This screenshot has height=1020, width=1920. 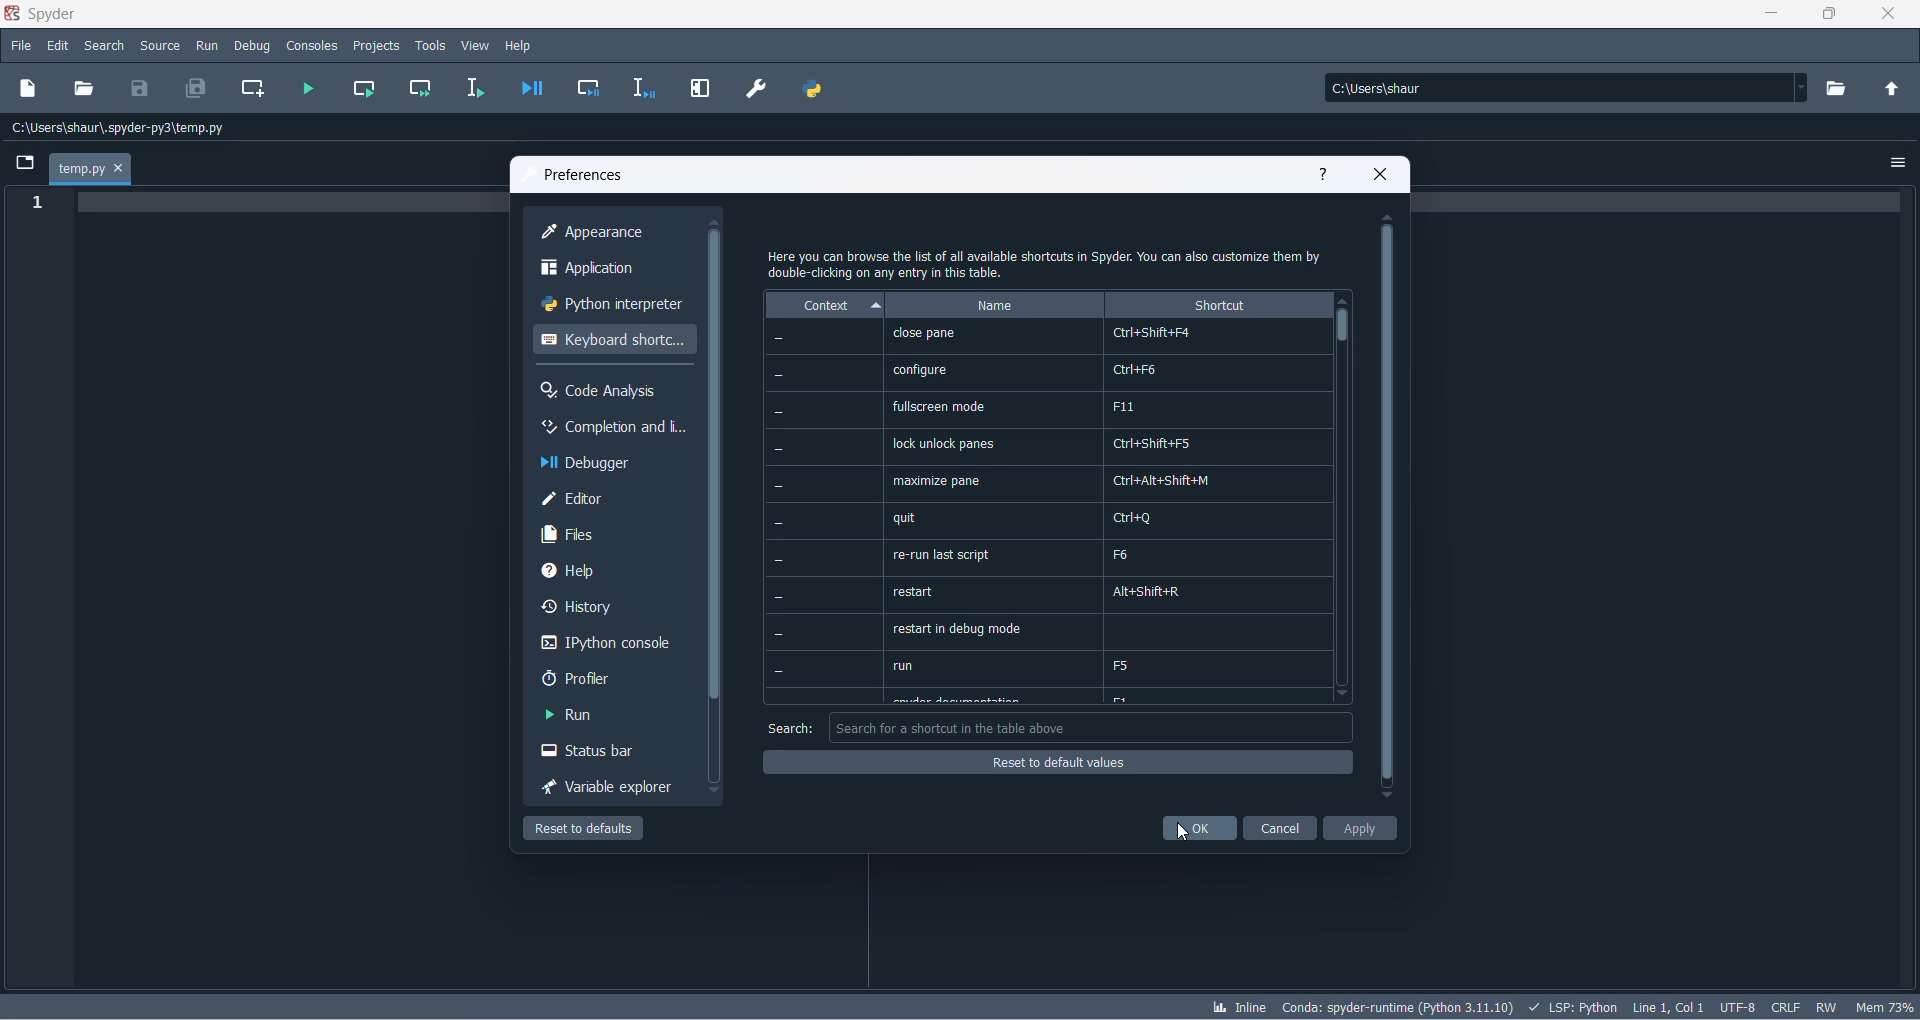 What do you see at coordinates (473, 87) in the screenshot?
I see `run selection` at bounding box center [473, 87].